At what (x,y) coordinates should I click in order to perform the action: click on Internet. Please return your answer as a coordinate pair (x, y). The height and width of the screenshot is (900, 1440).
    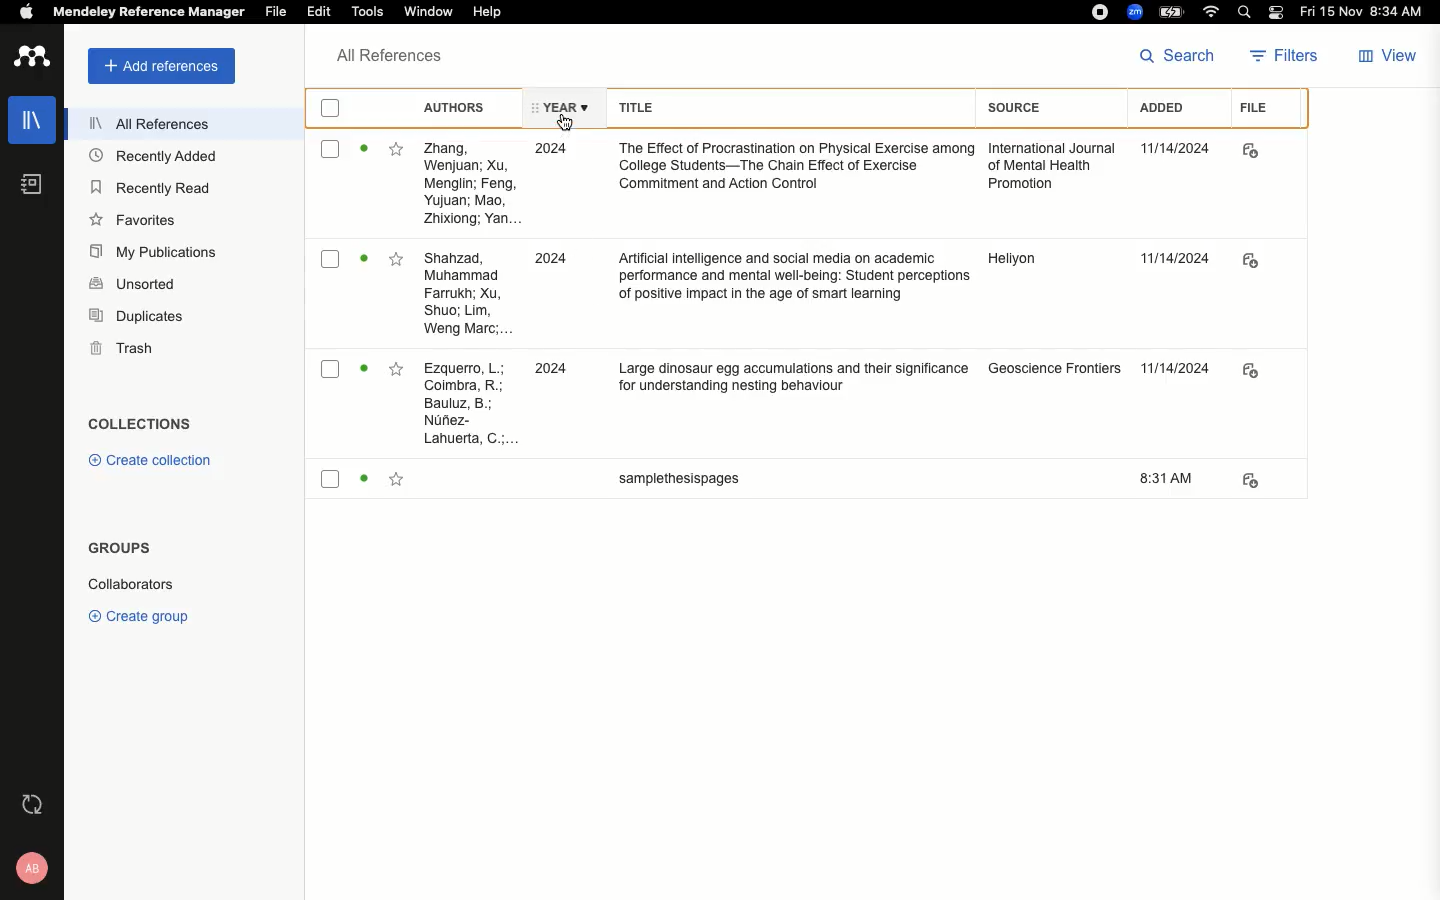
    Looking at the image, I should click on (1212, 12).